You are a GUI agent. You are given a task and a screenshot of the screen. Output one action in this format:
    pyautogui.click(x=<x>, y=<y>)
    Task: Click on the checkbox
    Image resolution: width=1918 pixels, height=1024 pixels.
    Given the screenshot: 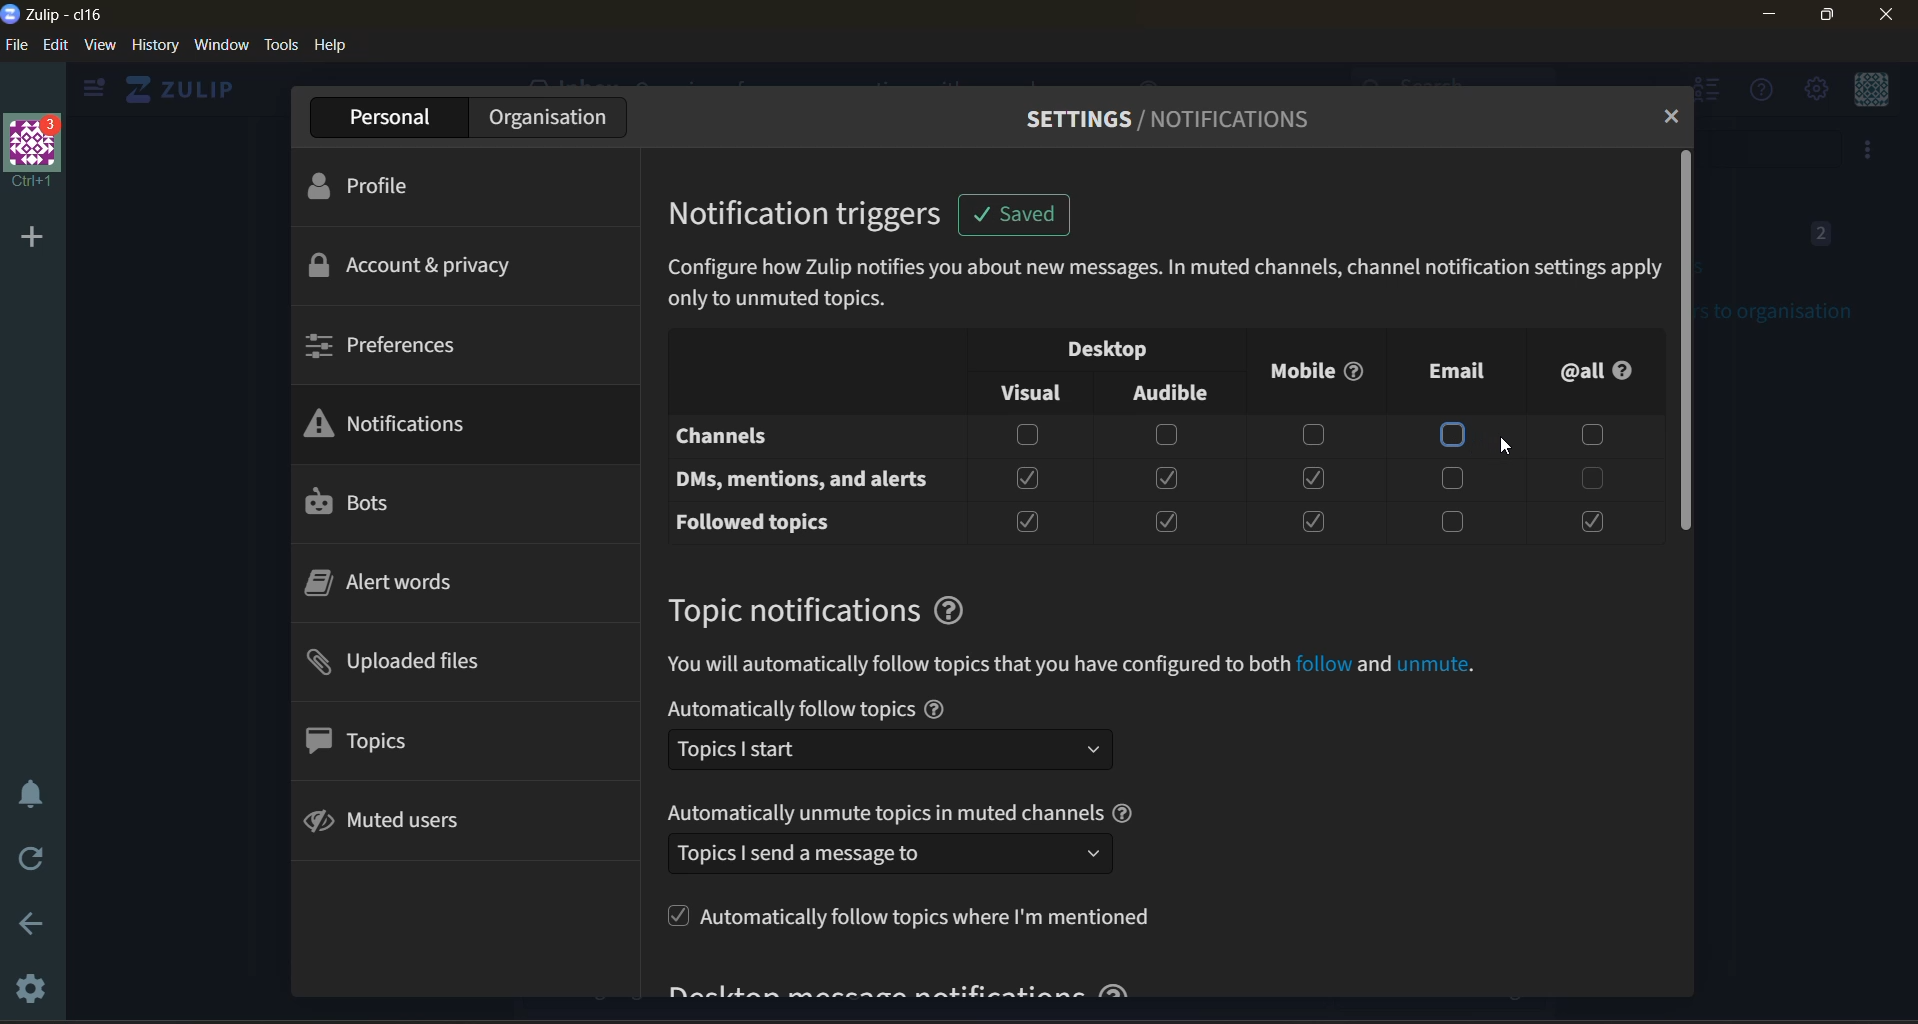 What is the action you would take?
    pyautogui.click(x=1030, y=435)
    